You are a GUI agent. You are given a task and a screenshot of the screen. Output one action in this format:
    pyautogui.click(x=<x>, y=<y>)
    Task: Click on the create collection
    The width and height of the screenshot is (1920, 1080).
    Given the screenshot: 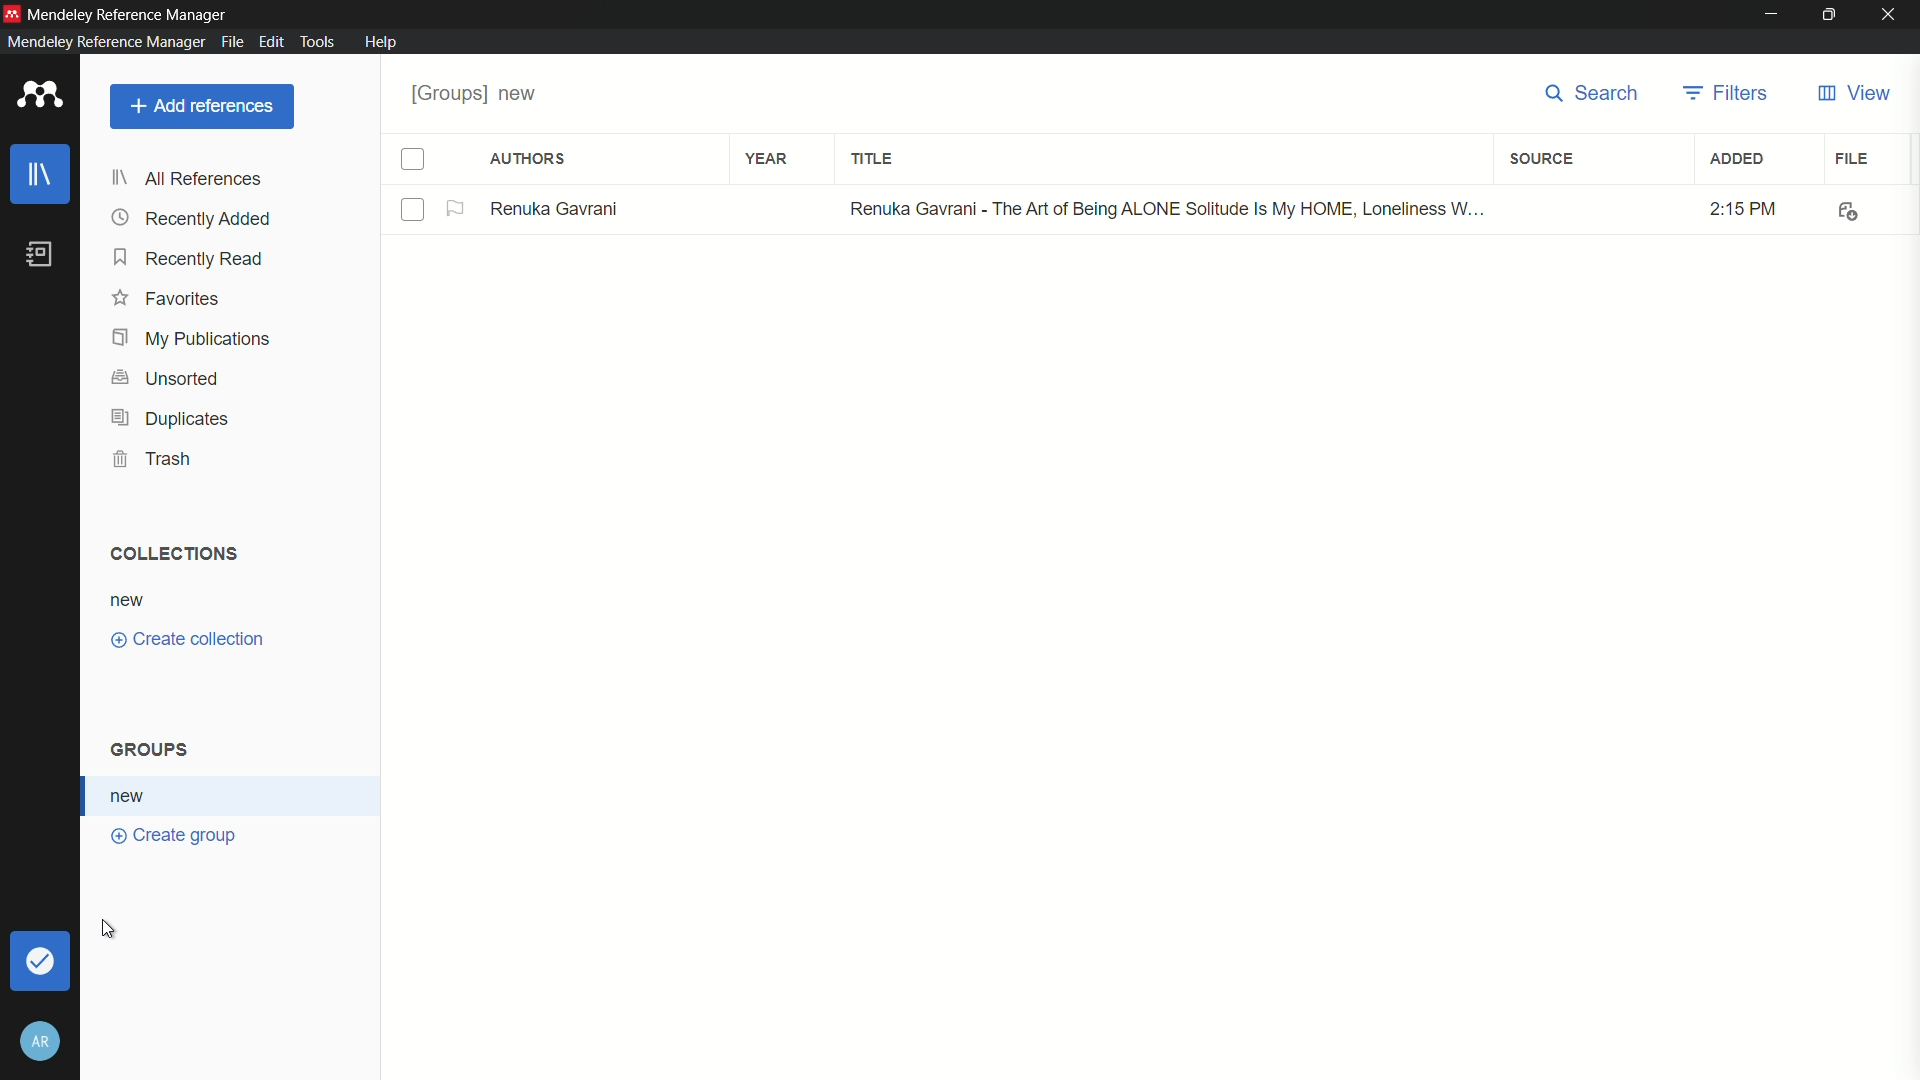 What is the action you would take?
    pyautogui.click(x=191, y=640)
    